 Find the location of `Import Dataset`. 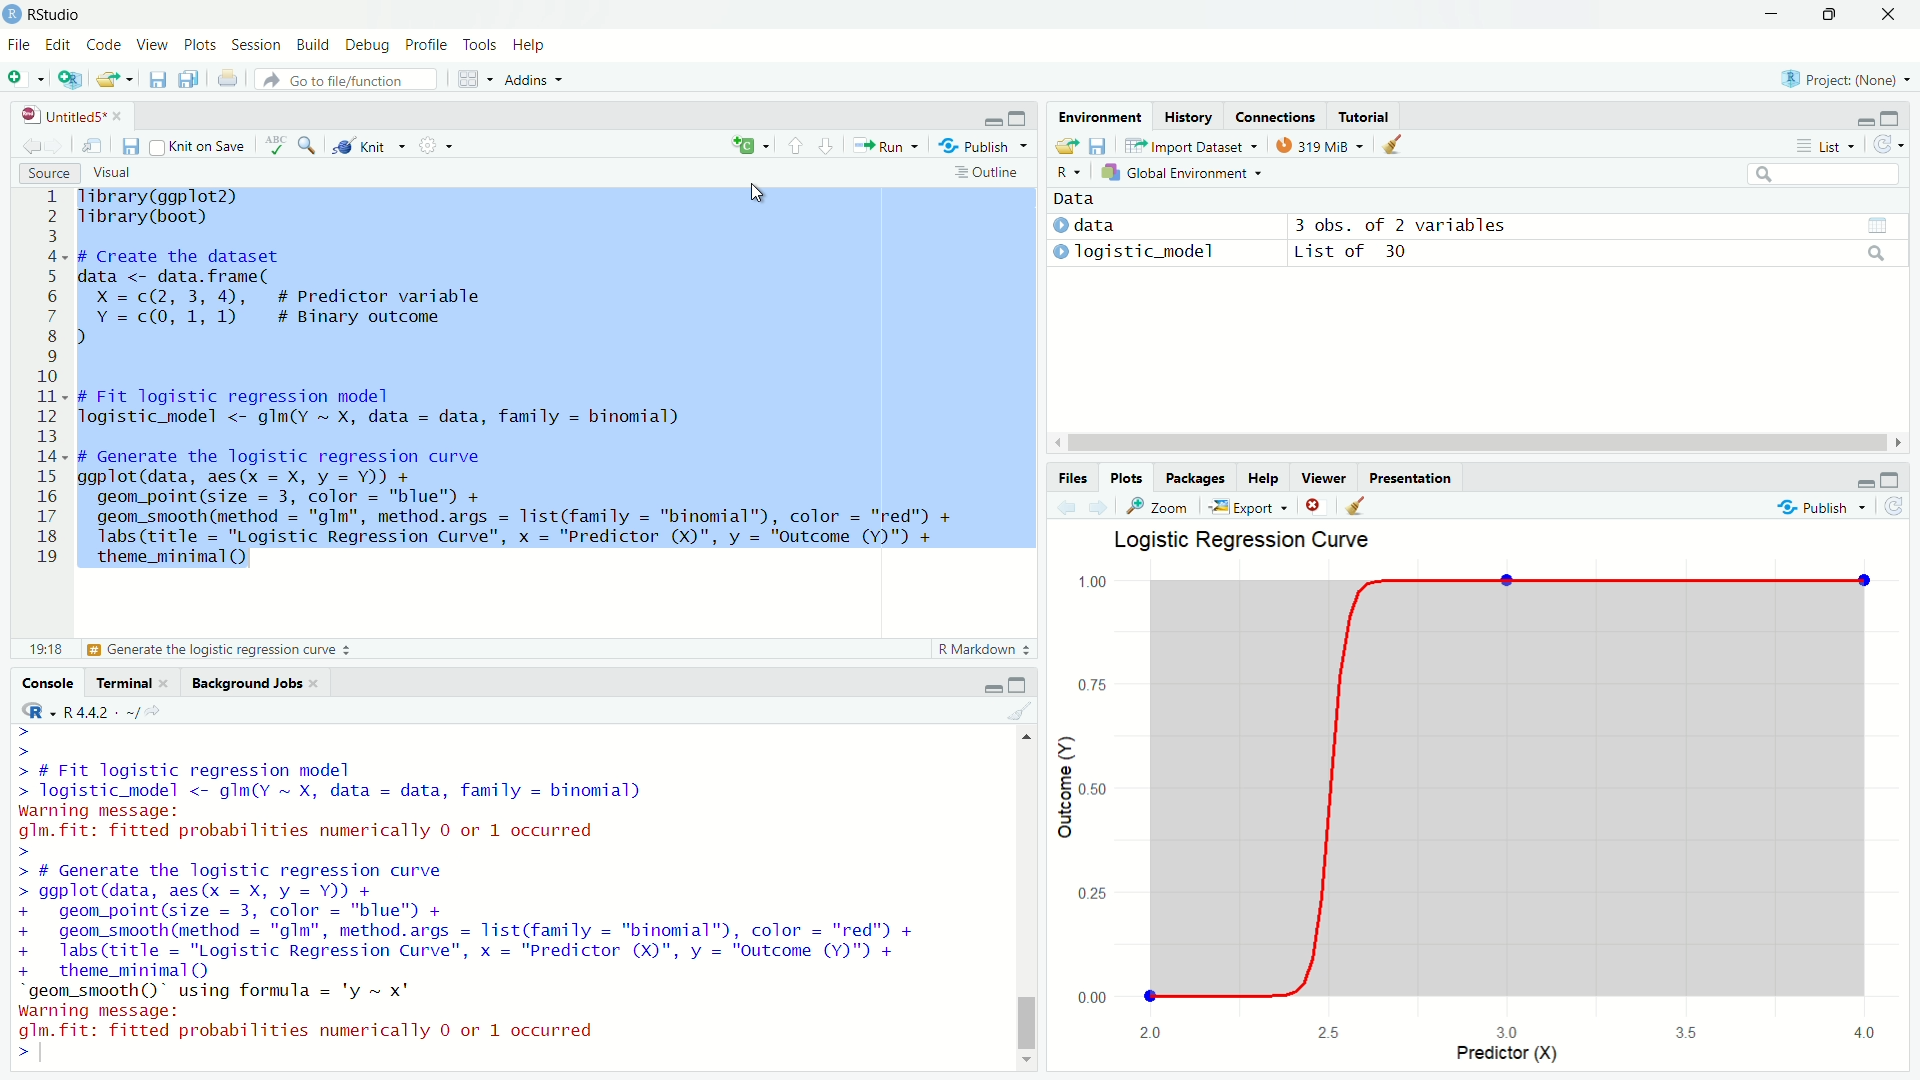

Import Dataset is located at coordinates (1191, 145).